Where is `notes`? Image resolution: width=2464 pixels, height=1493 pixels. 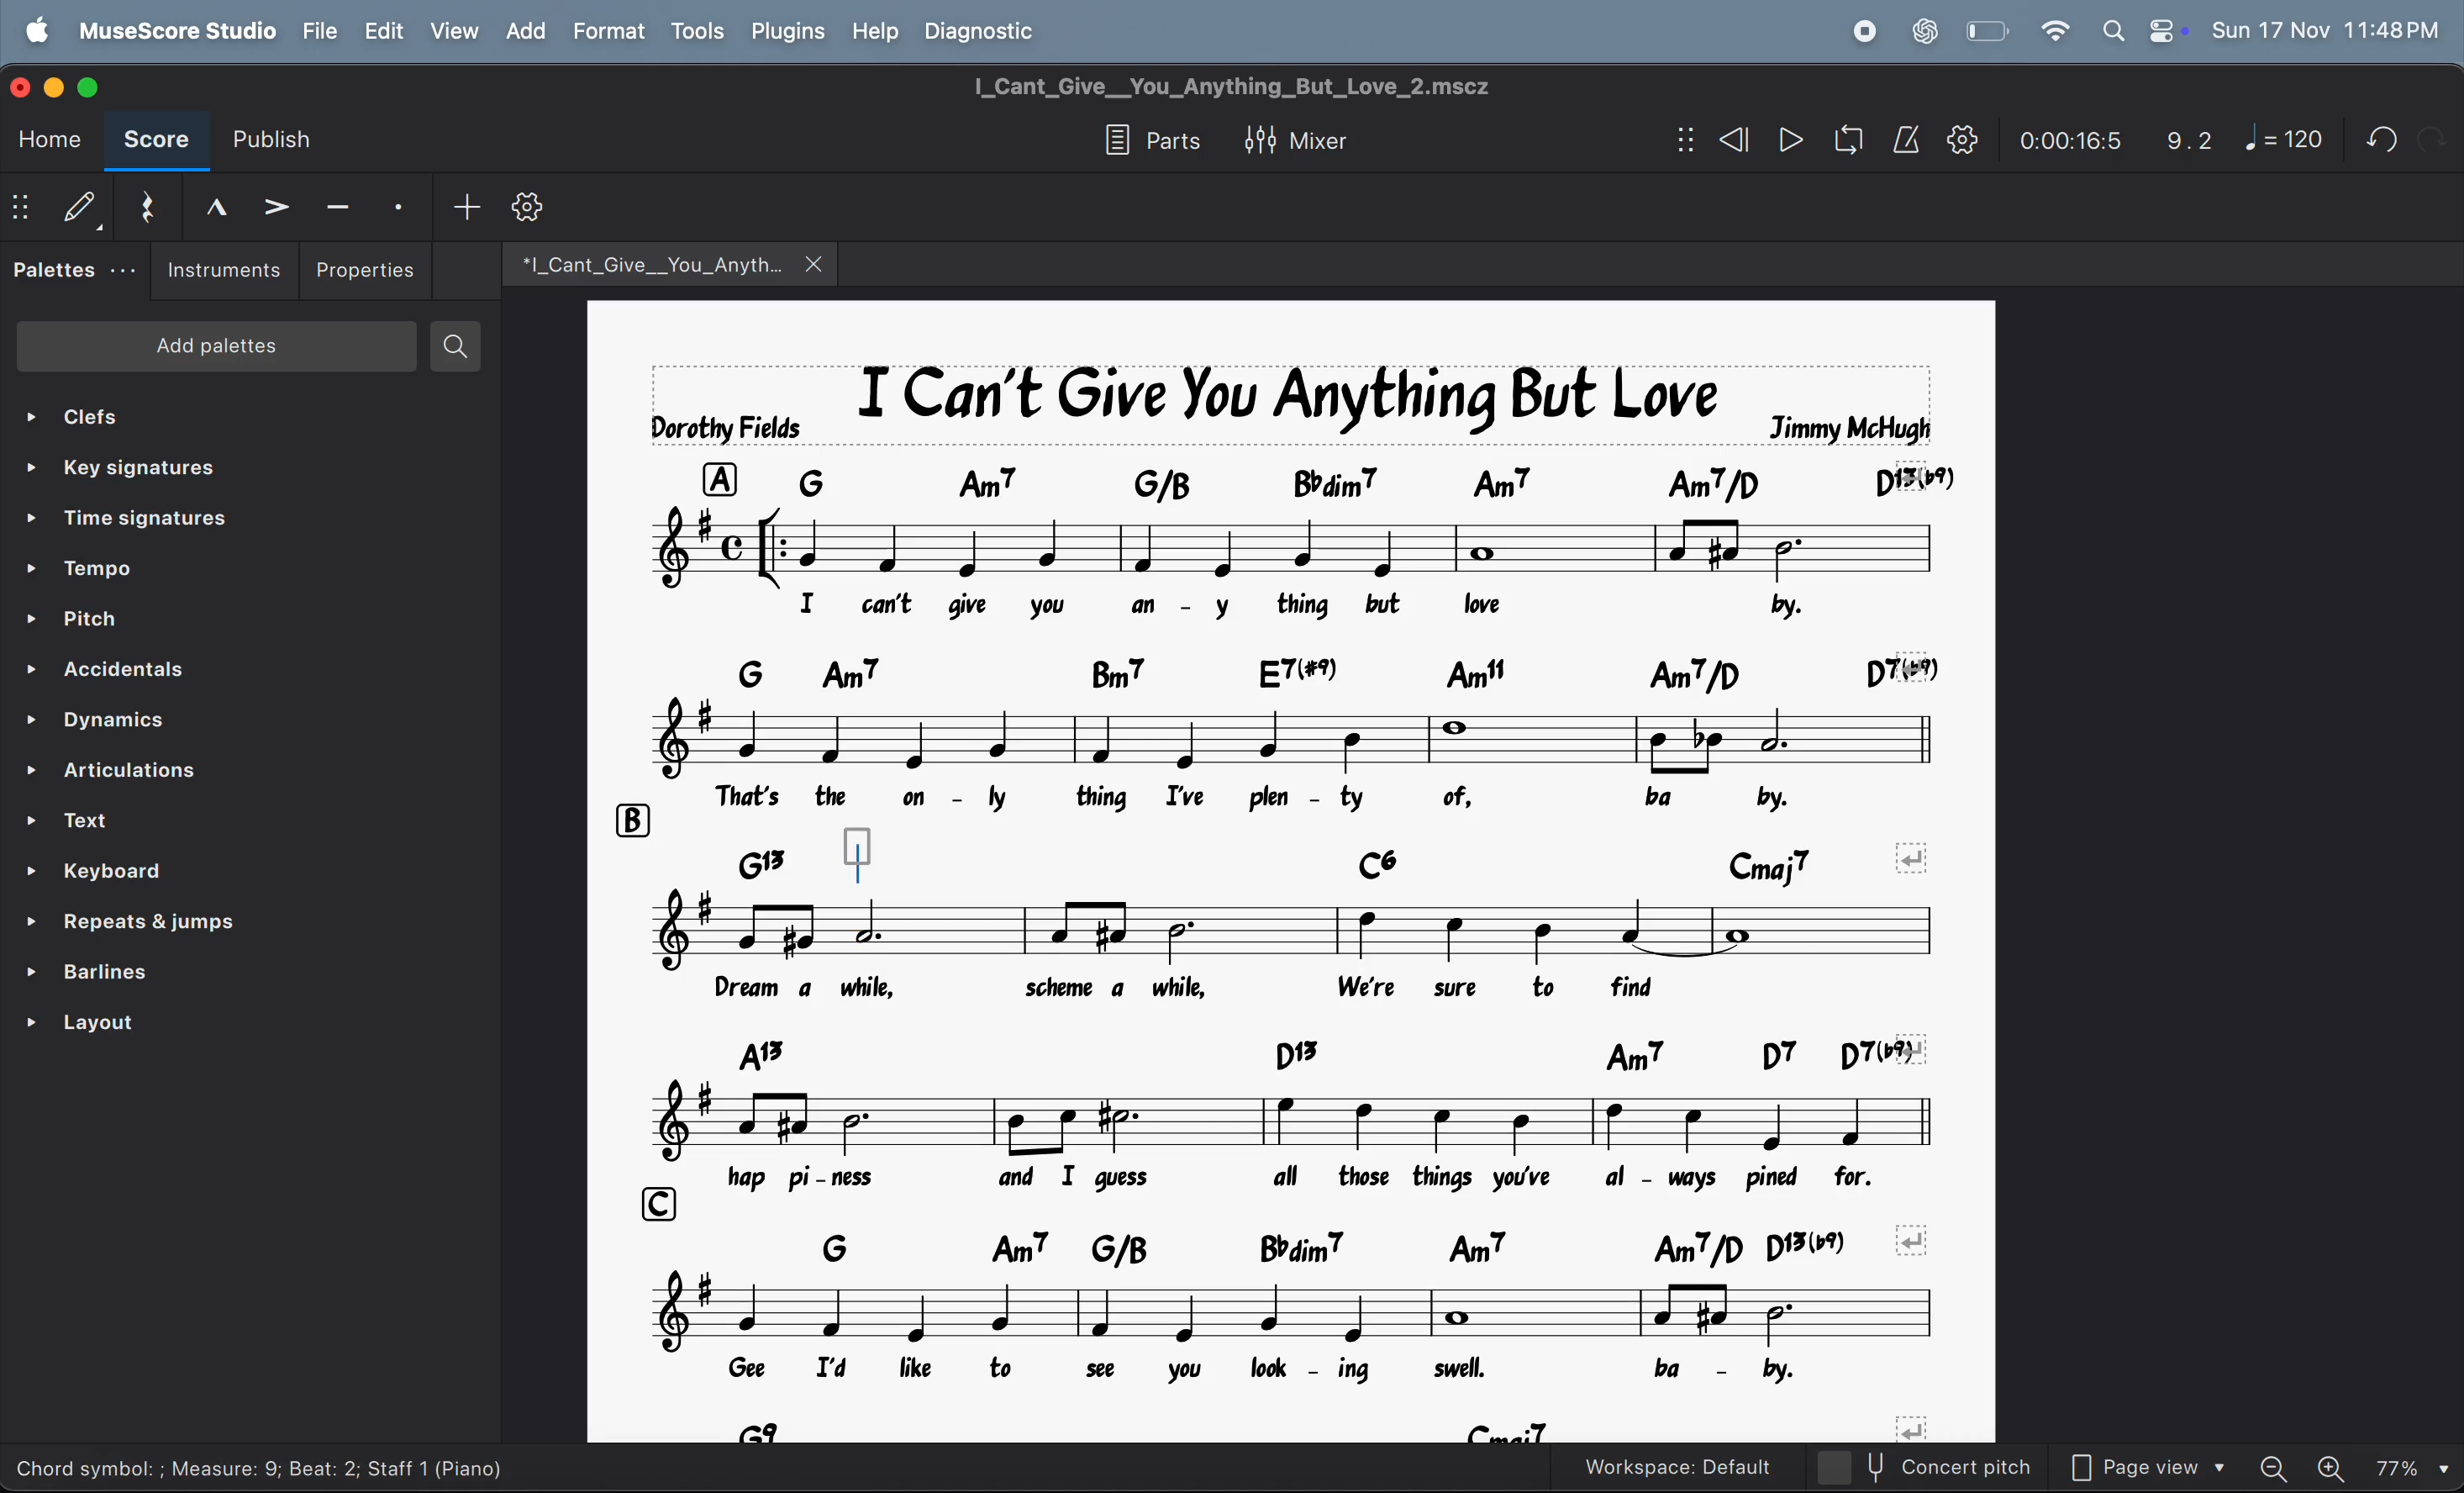 notes is located at coordinates (1285, 930).